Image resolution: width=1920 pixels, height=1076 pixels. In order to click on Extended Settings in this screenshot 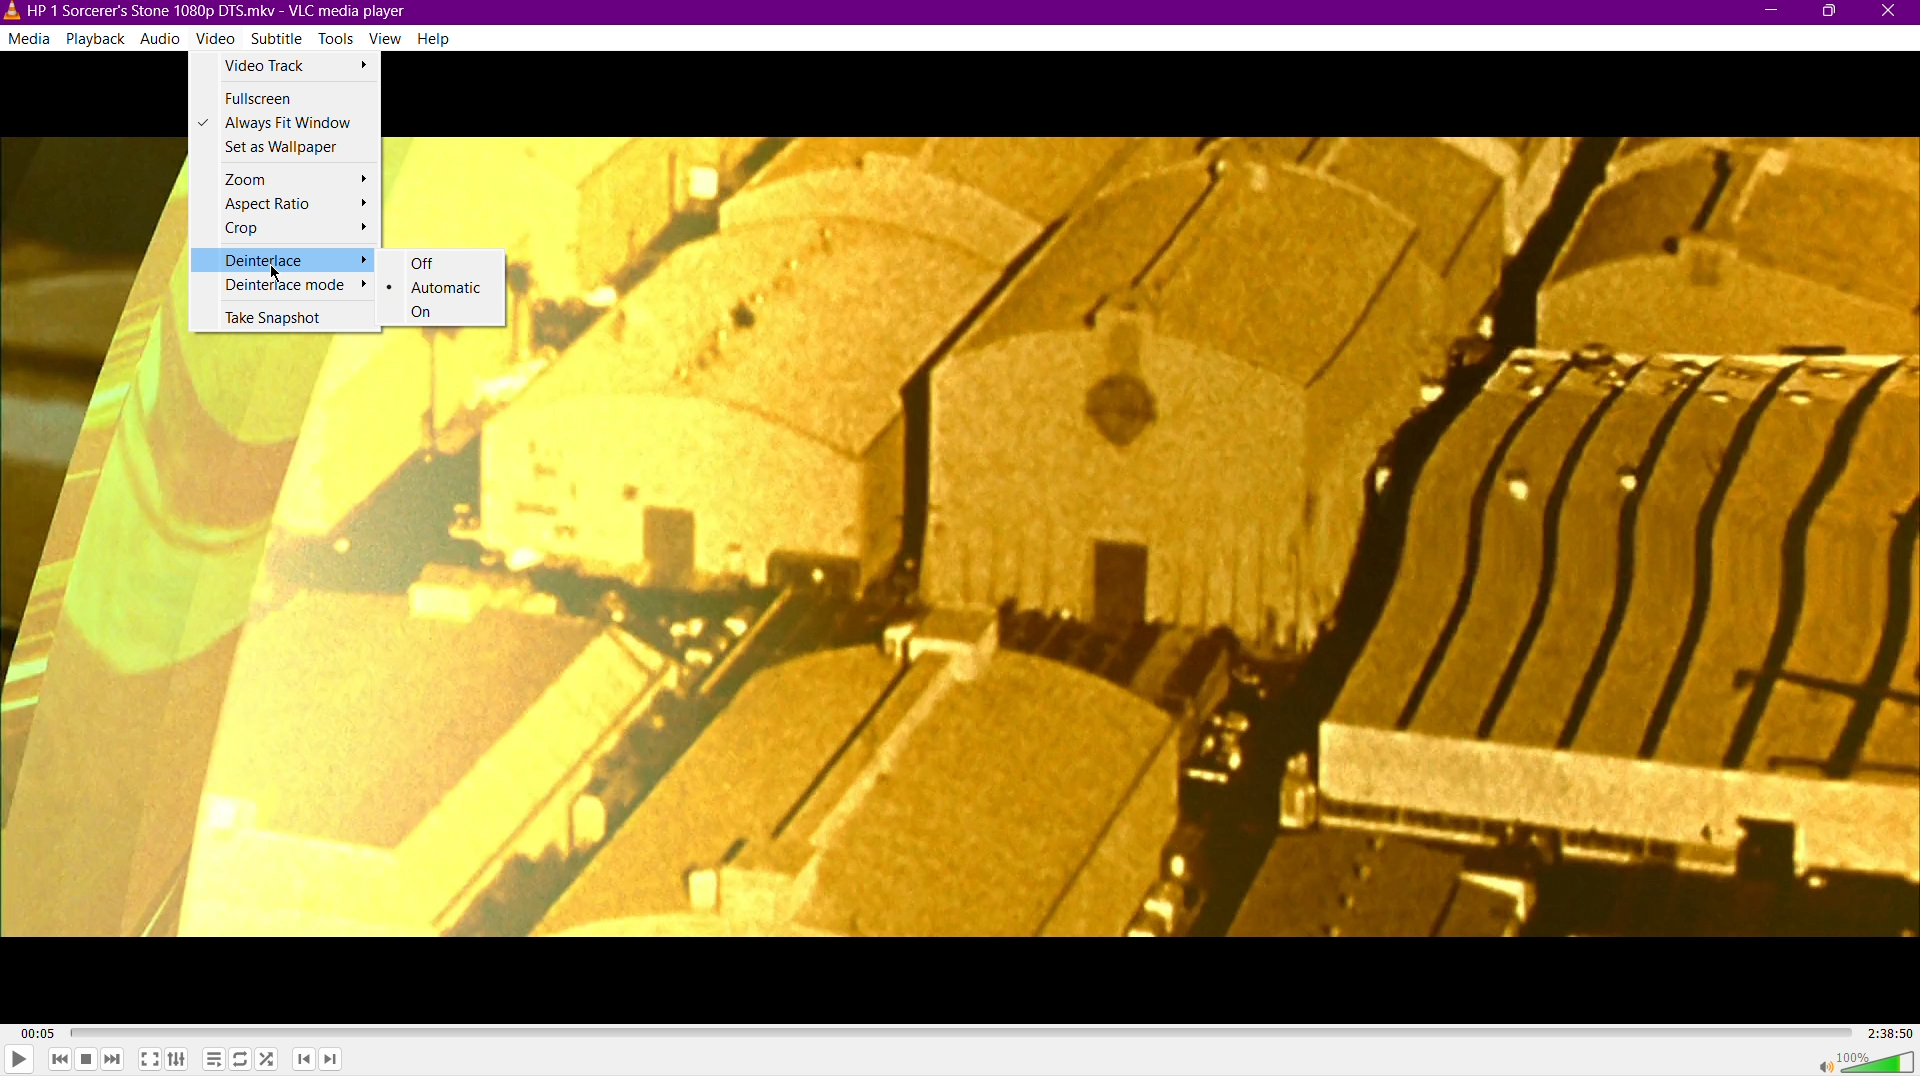, I will do `click(175, 1058)`.